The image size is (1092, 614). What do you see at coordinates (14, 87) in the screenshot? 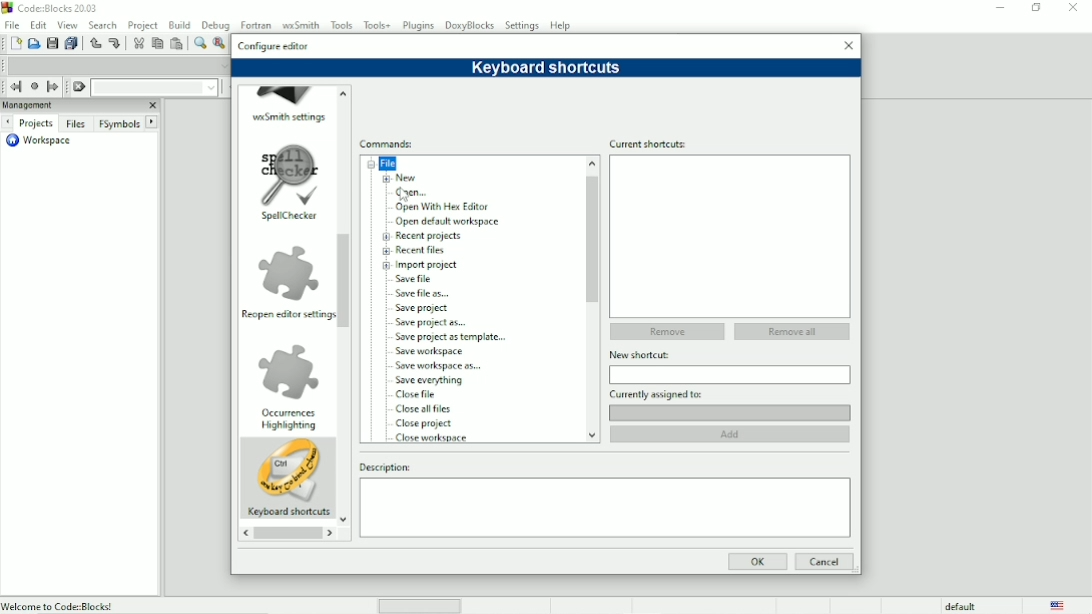
I see `Jump back` at bounding box center [14, 87].